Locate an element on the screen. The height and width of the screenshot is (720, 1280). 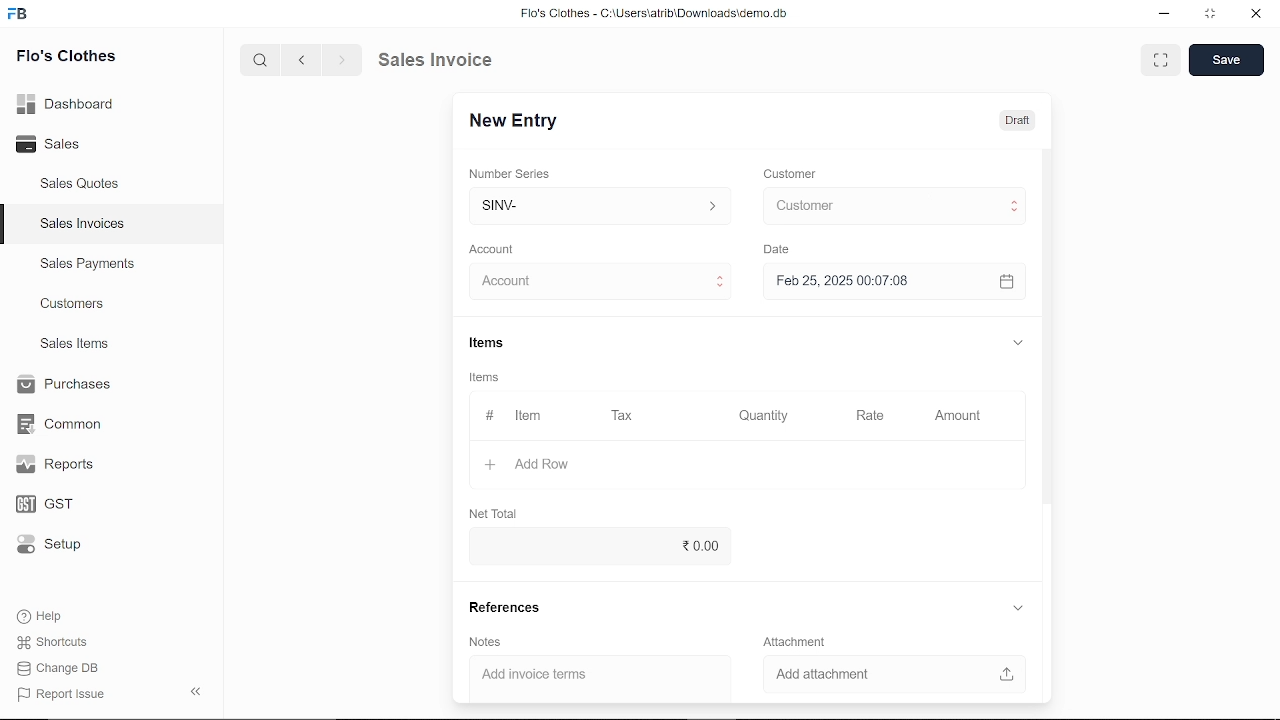
Amount is located at coordinates (957, 417).